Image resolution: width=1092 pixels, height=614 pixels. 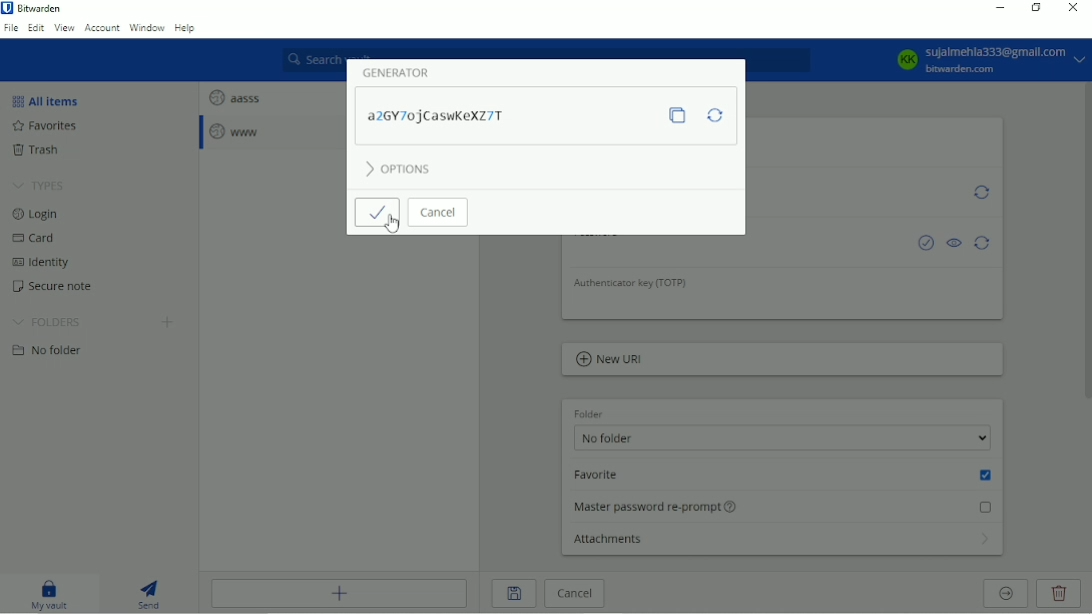 I want to click on Check if password has been exposed, so click(x=925, y=243).